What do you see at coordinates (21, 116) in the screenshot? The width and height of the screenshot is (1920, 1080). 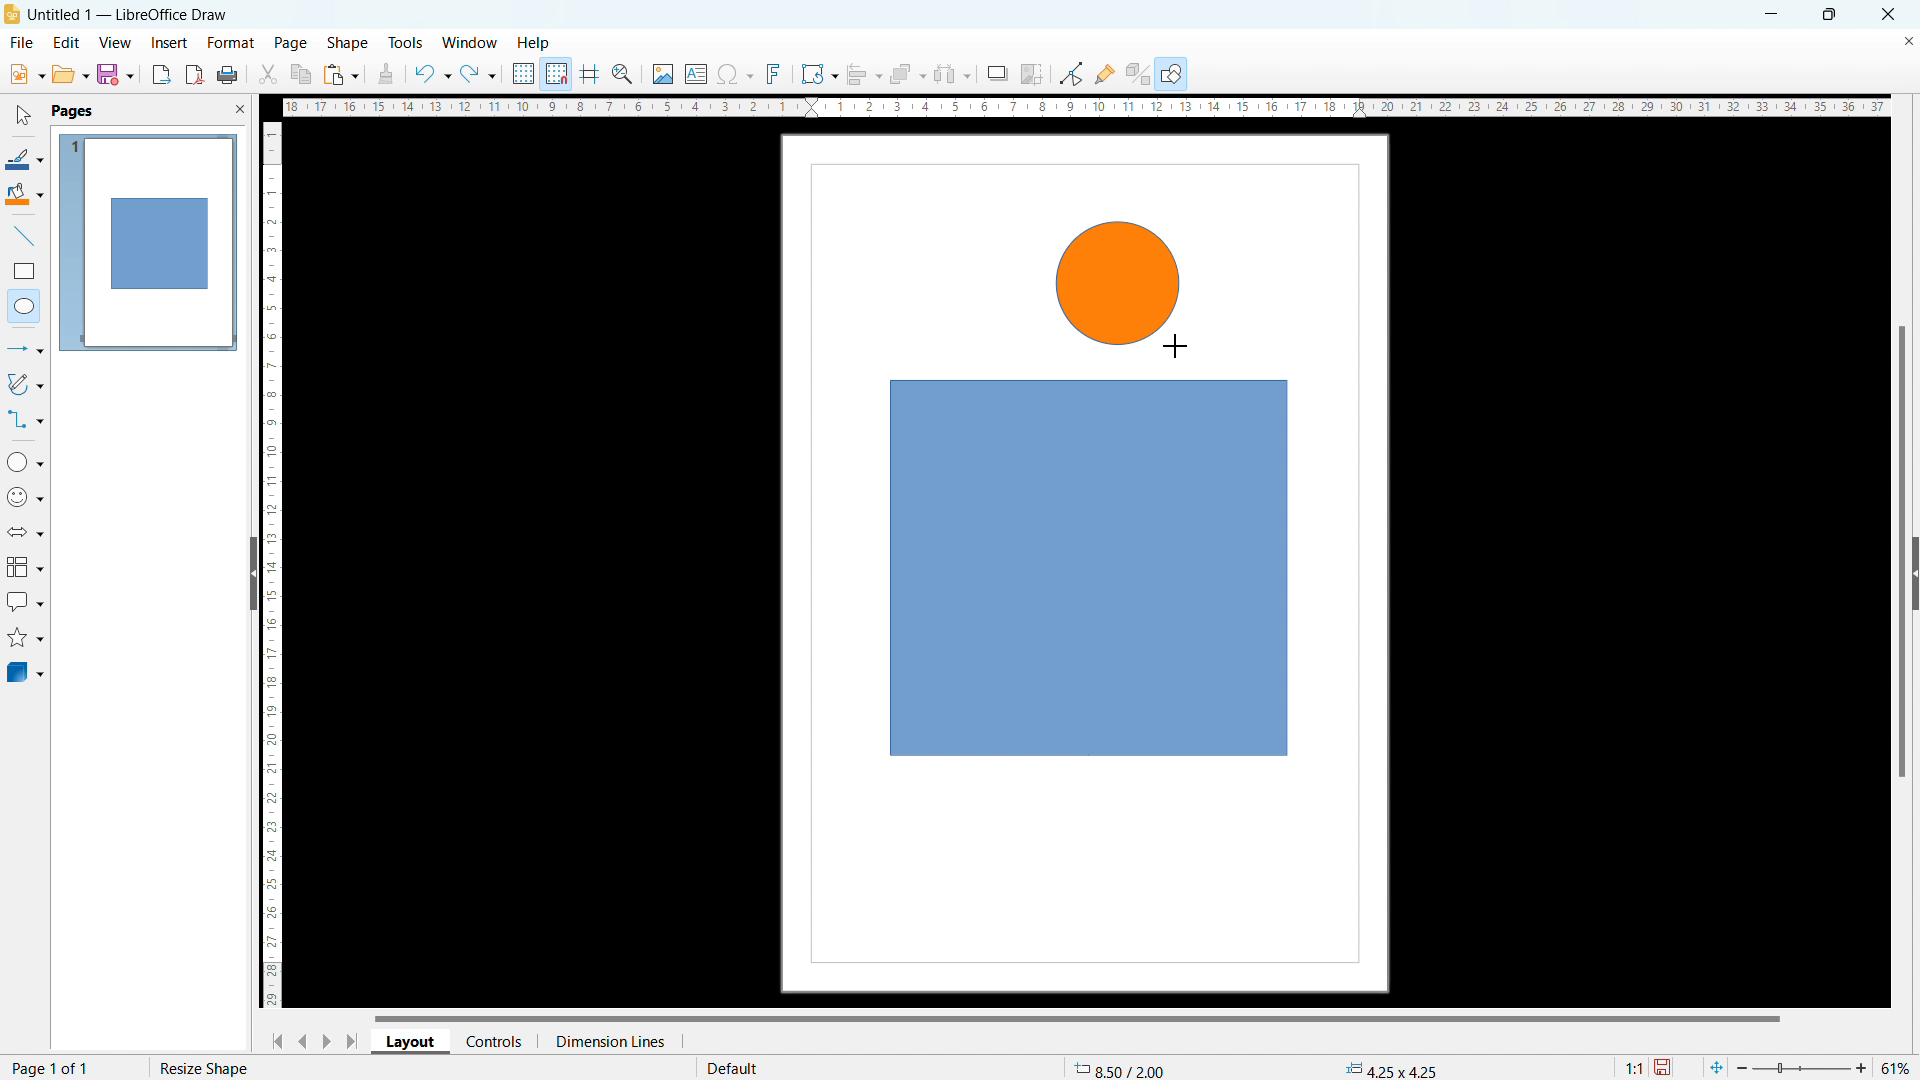 I see `select` at bounding box center [21, 116].